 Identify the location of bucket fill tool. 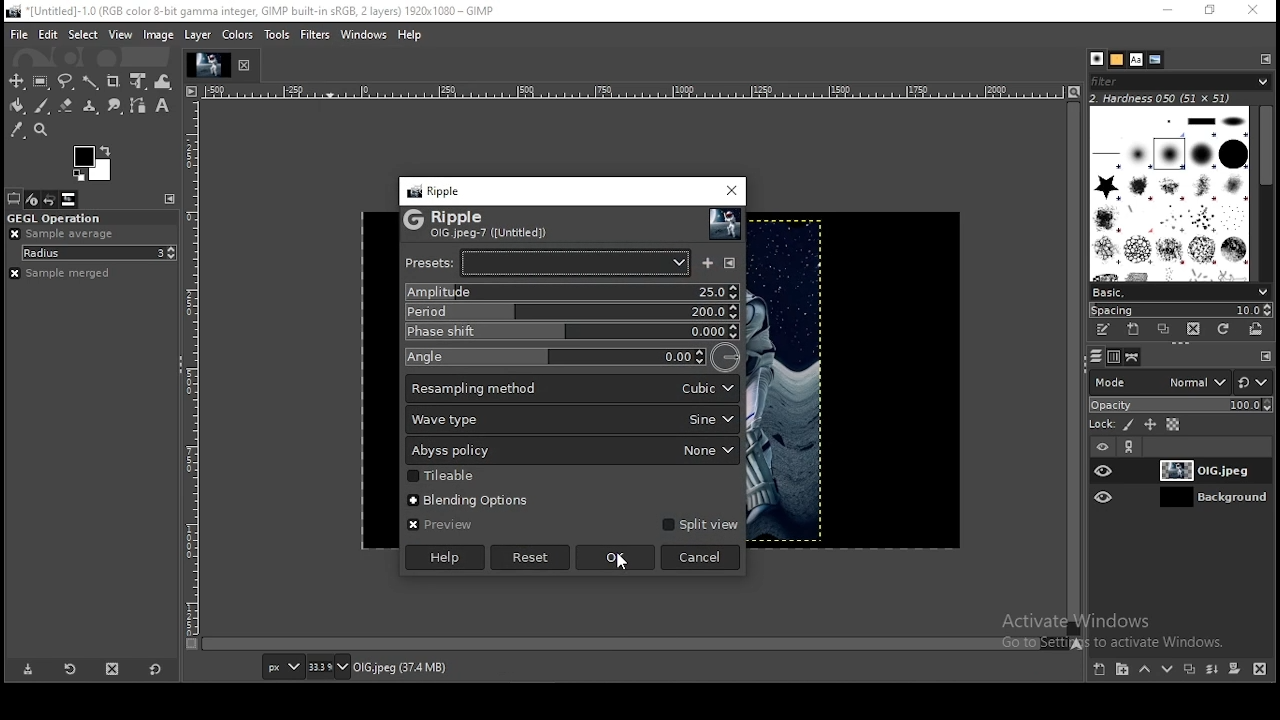
(17, 107).